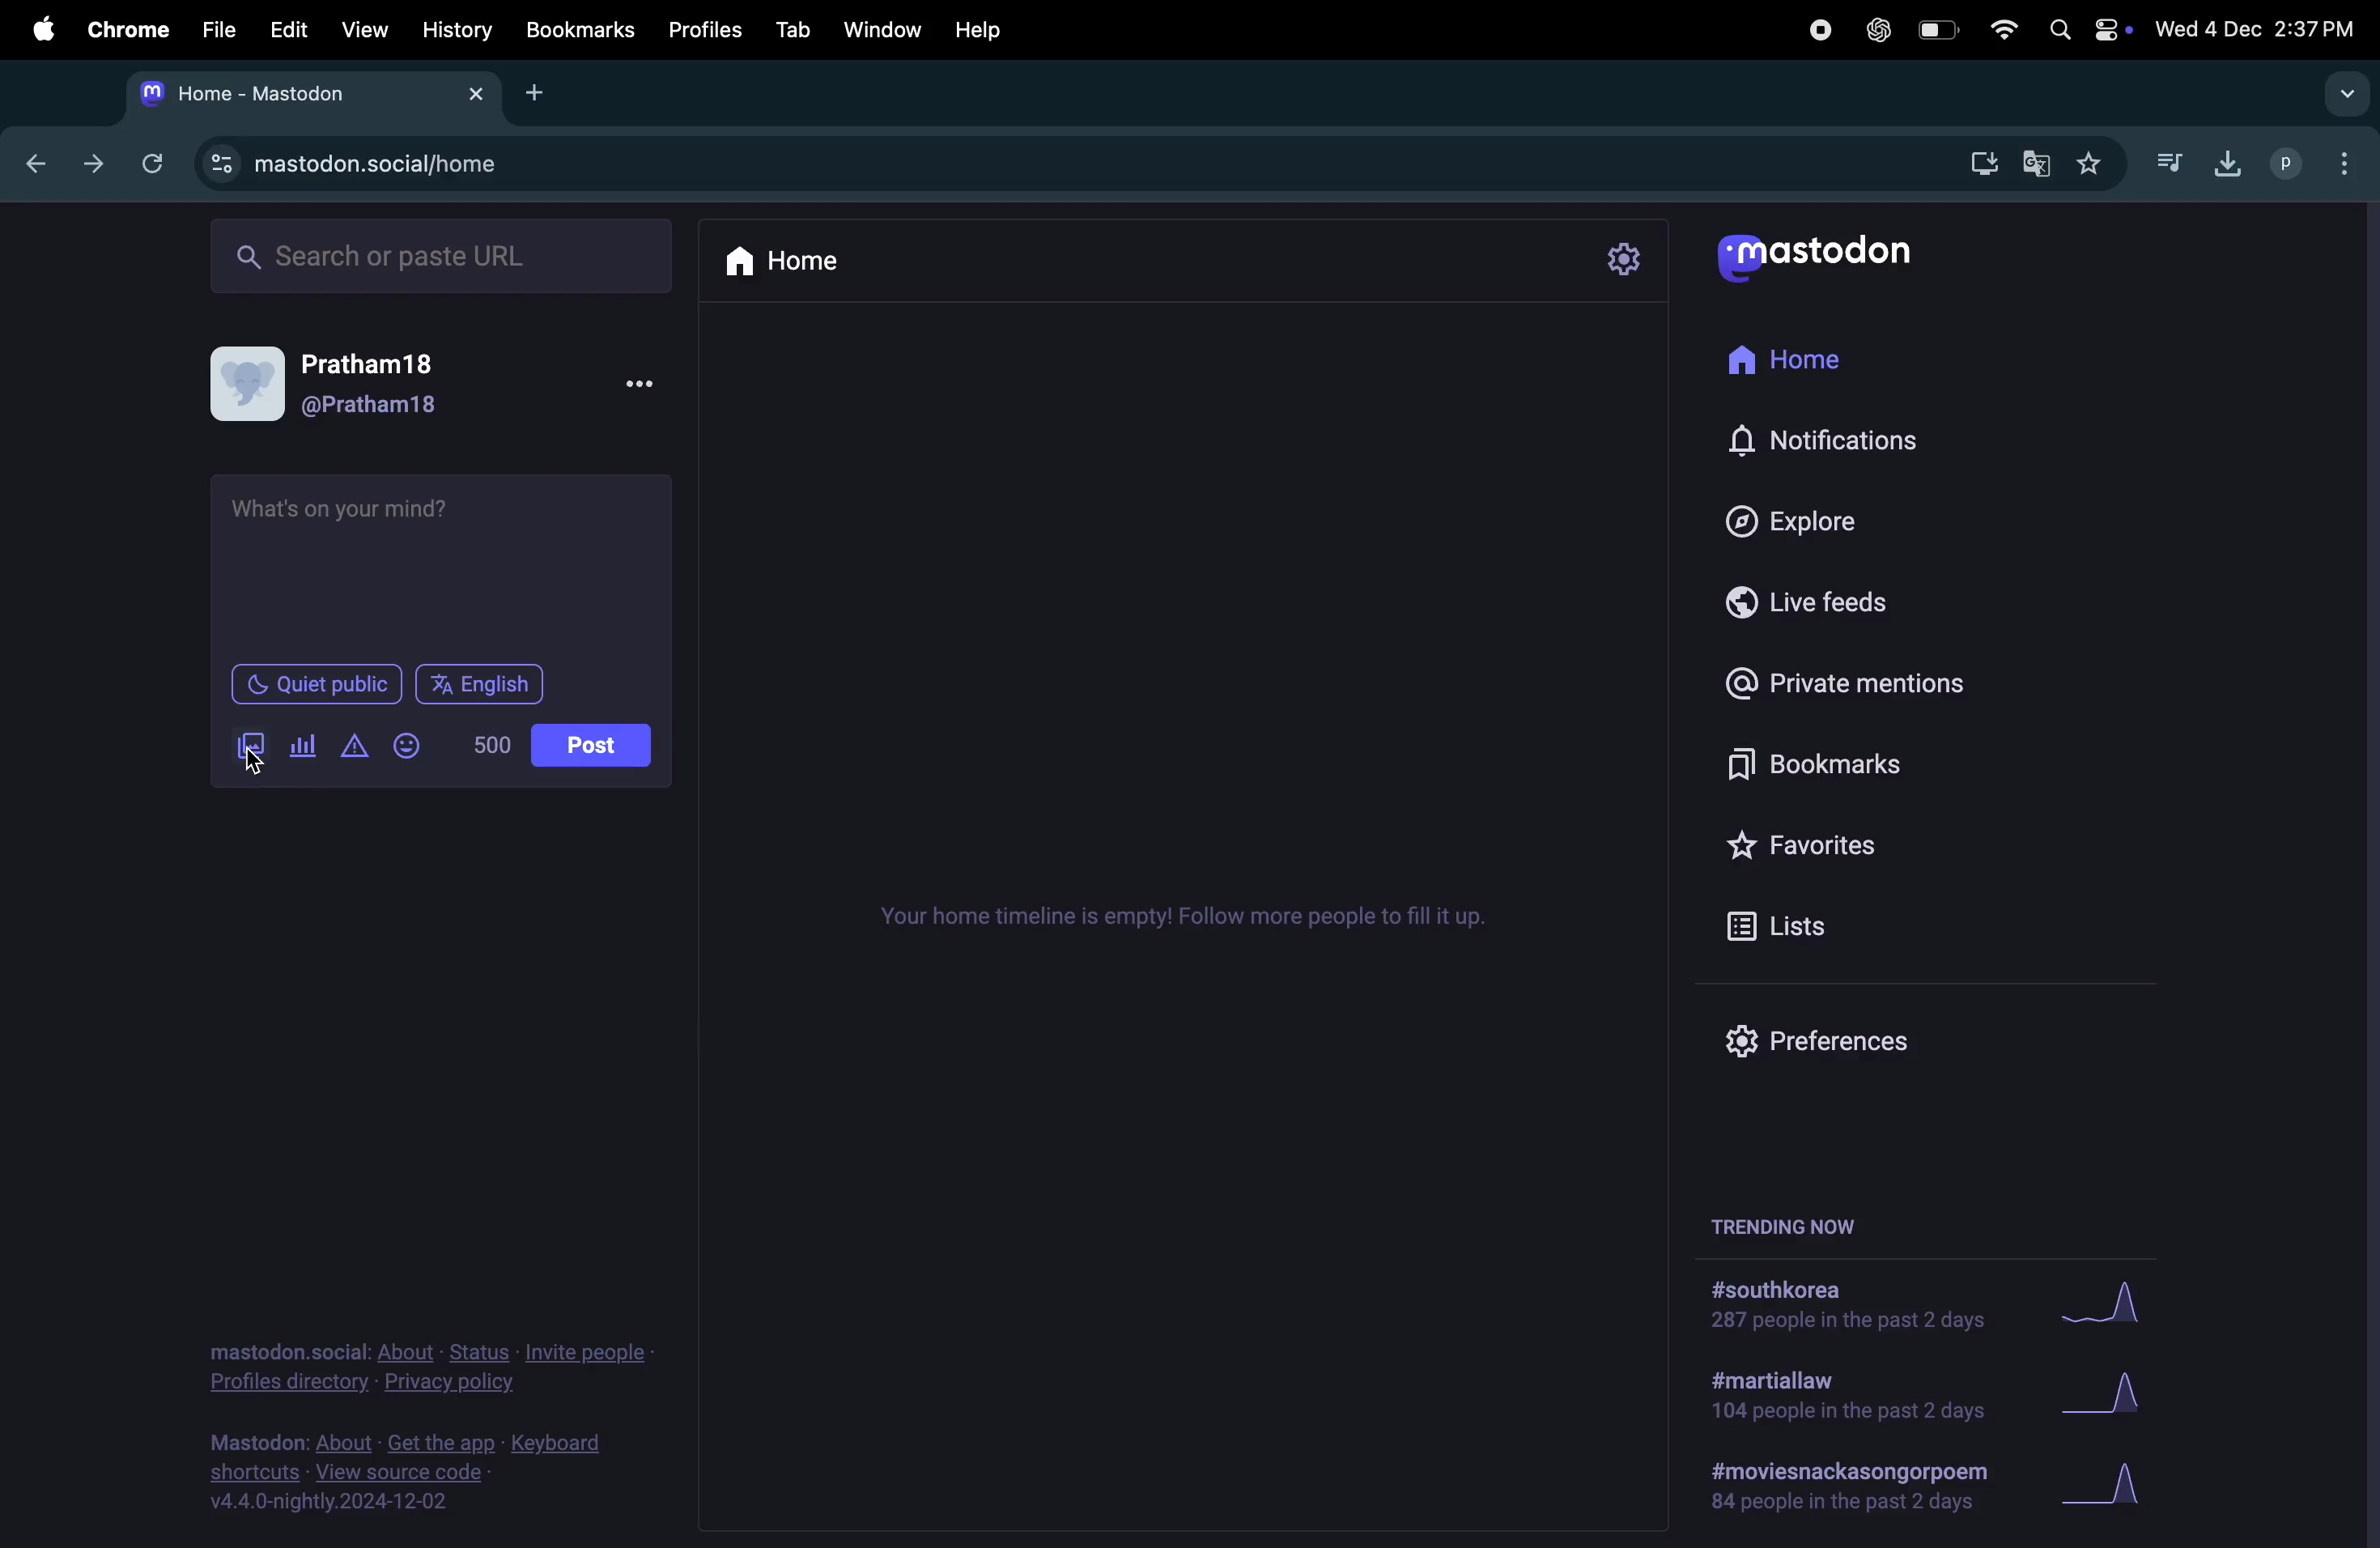 Image resolution: width=2380 pixels, height=1548 pixels. What do you see at coordinates (1976, 161) in the screenshot?
I see `download mastodon` at bounding box center [1976, 161].